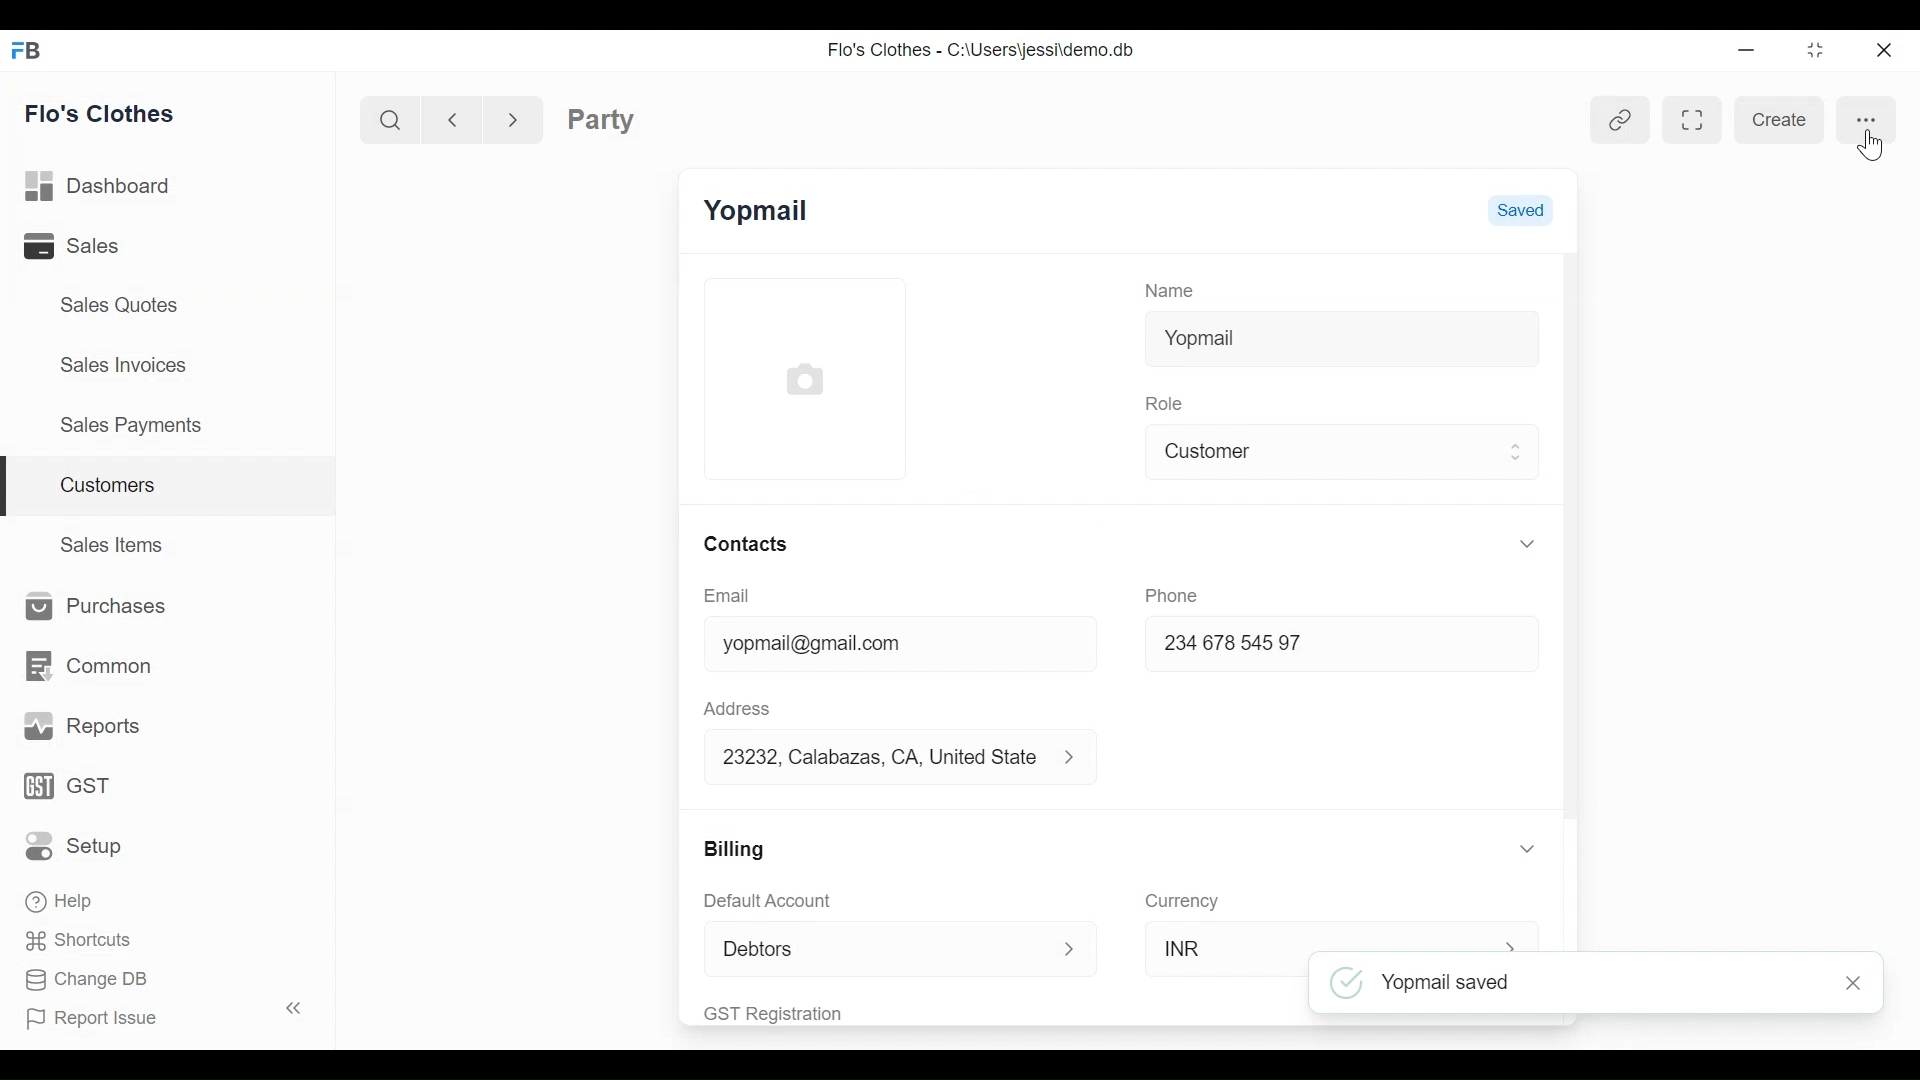 The height and width of the screenshot is (1080, 1920). What do you see at coordinates (790, 902) in the screenshot?
I see `Default Account` at bounding box center [790, 902].